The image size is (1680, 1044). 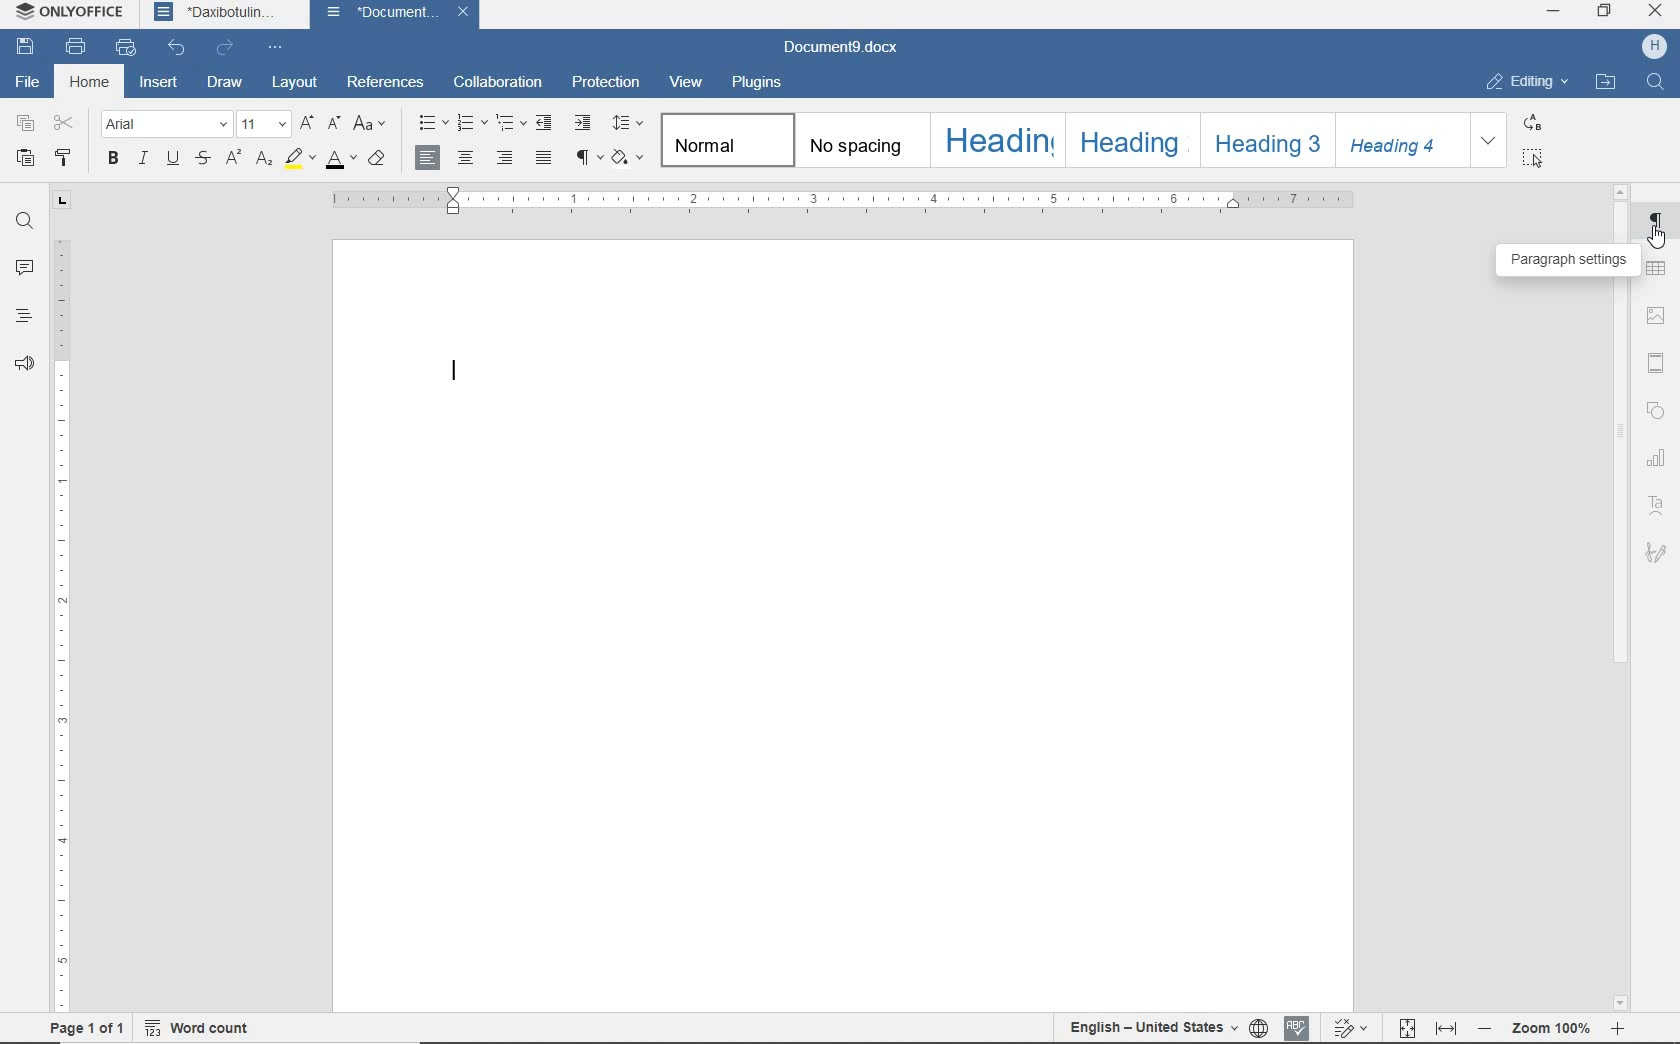 I want to click on no spacing, so click(x=860, y=142).